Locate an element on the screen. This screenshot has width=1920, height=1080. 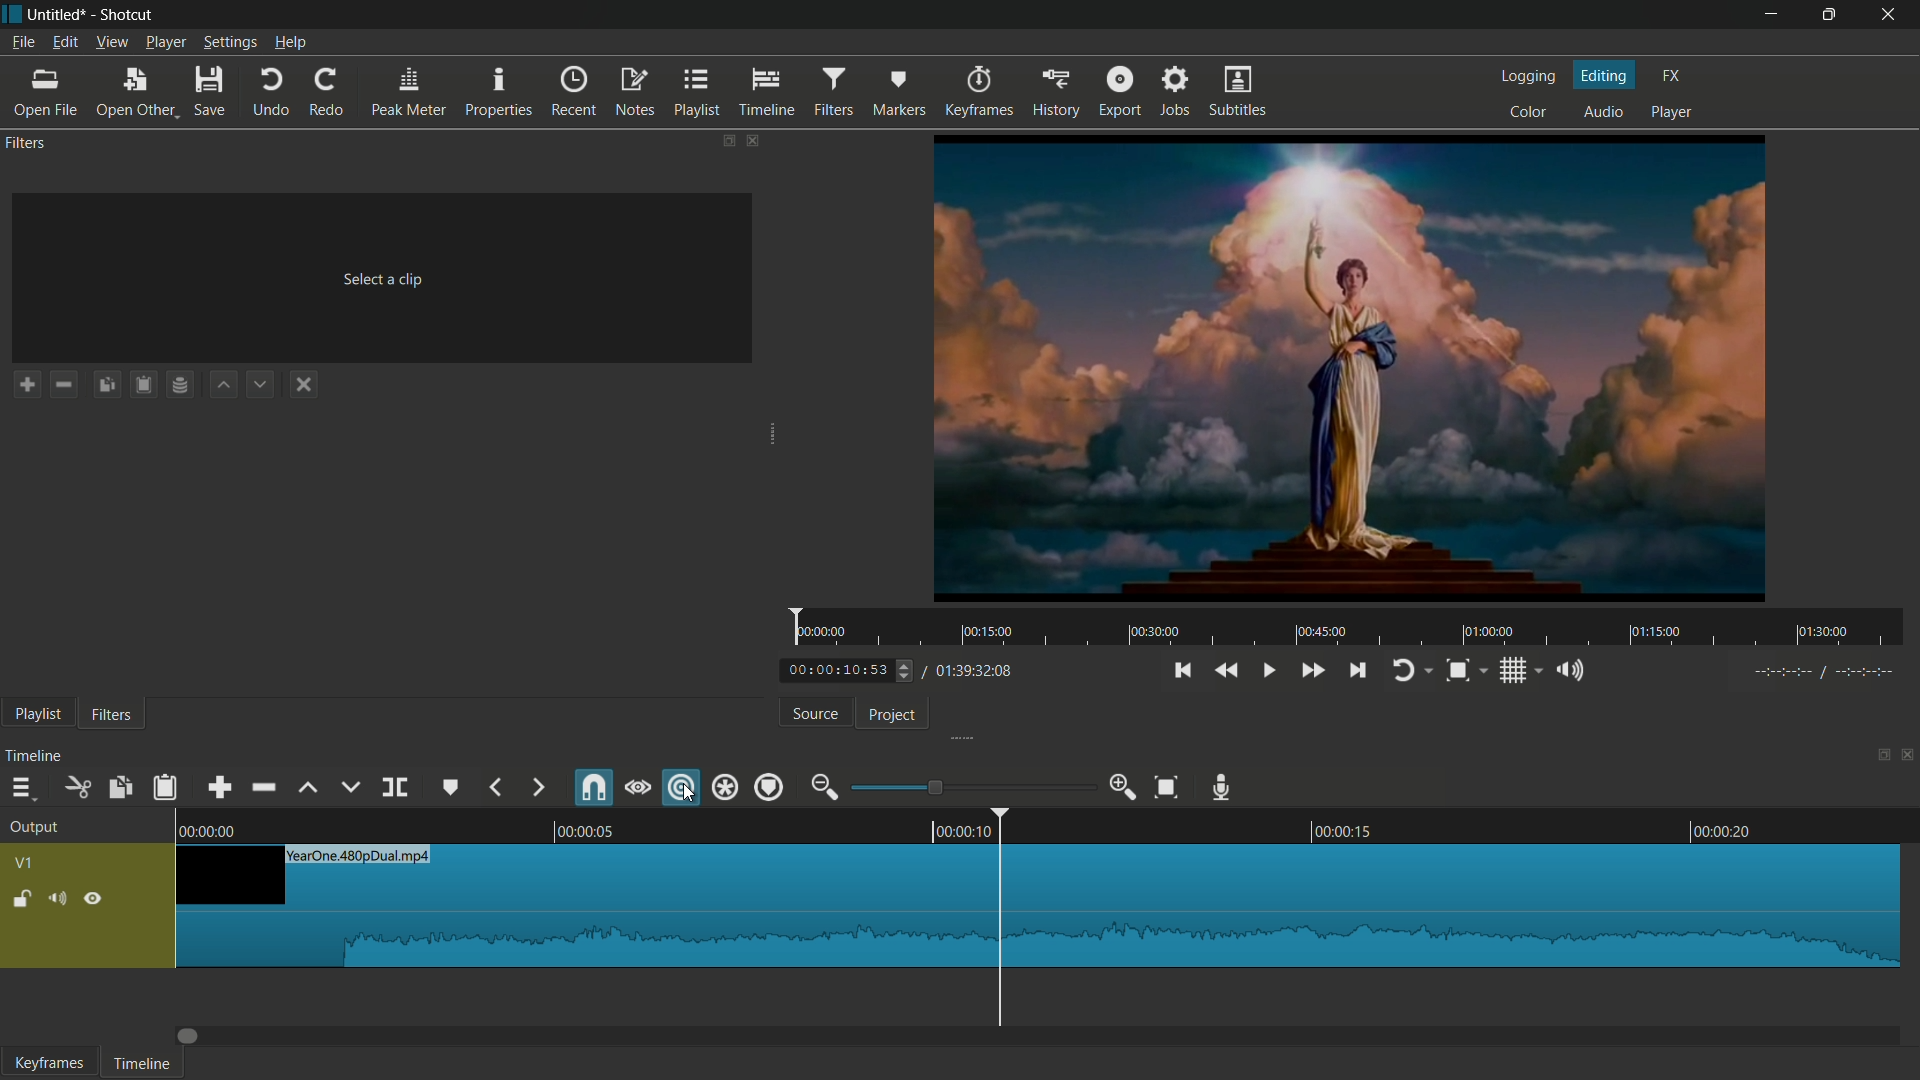
edit menu is located at coordinates (64, 43).